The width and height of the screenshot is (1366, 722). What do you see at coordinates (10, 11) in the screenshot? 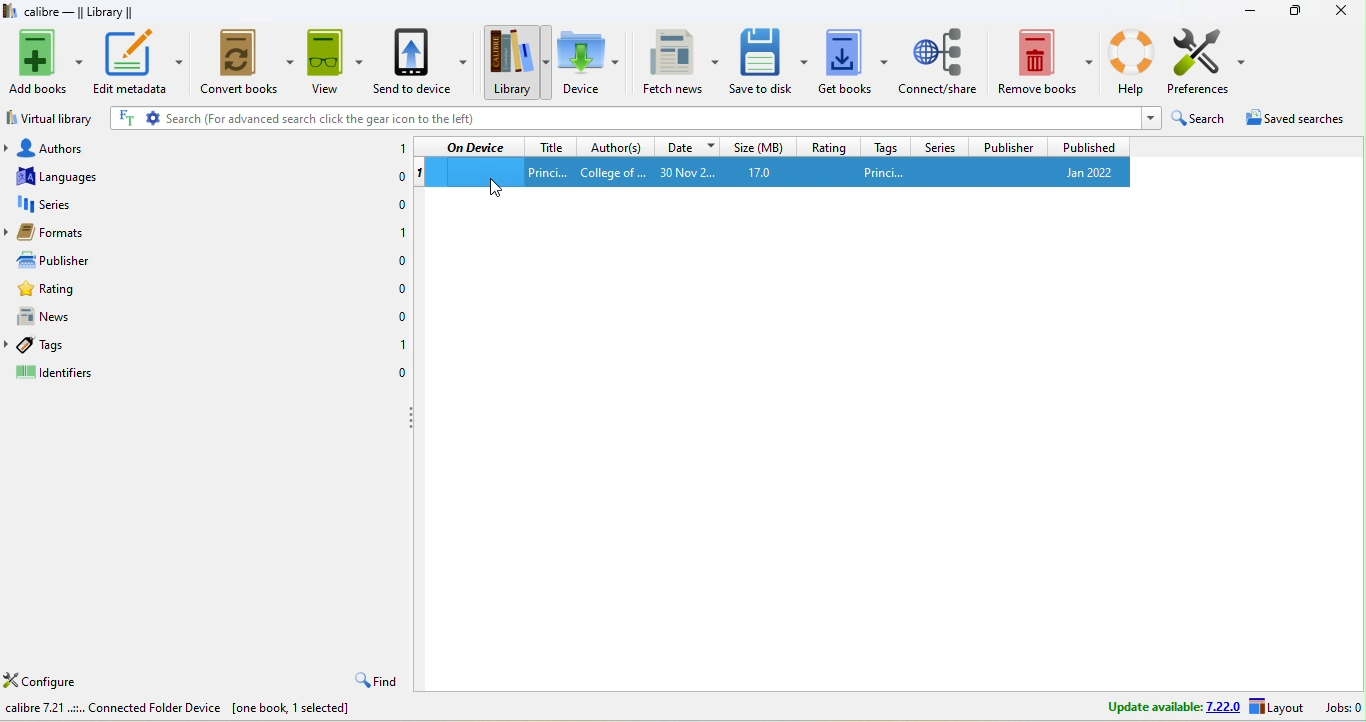
I see `logo` at bounding box center [10, 11].